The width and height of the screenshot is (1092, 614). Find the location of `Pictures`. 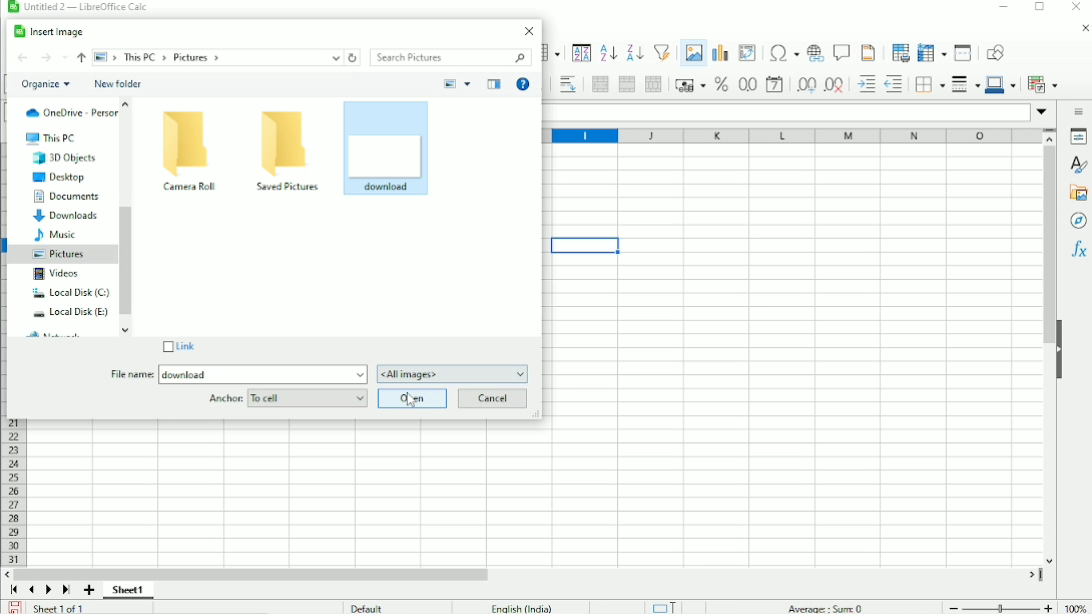

Pictures is located at coordinates (59, 254).